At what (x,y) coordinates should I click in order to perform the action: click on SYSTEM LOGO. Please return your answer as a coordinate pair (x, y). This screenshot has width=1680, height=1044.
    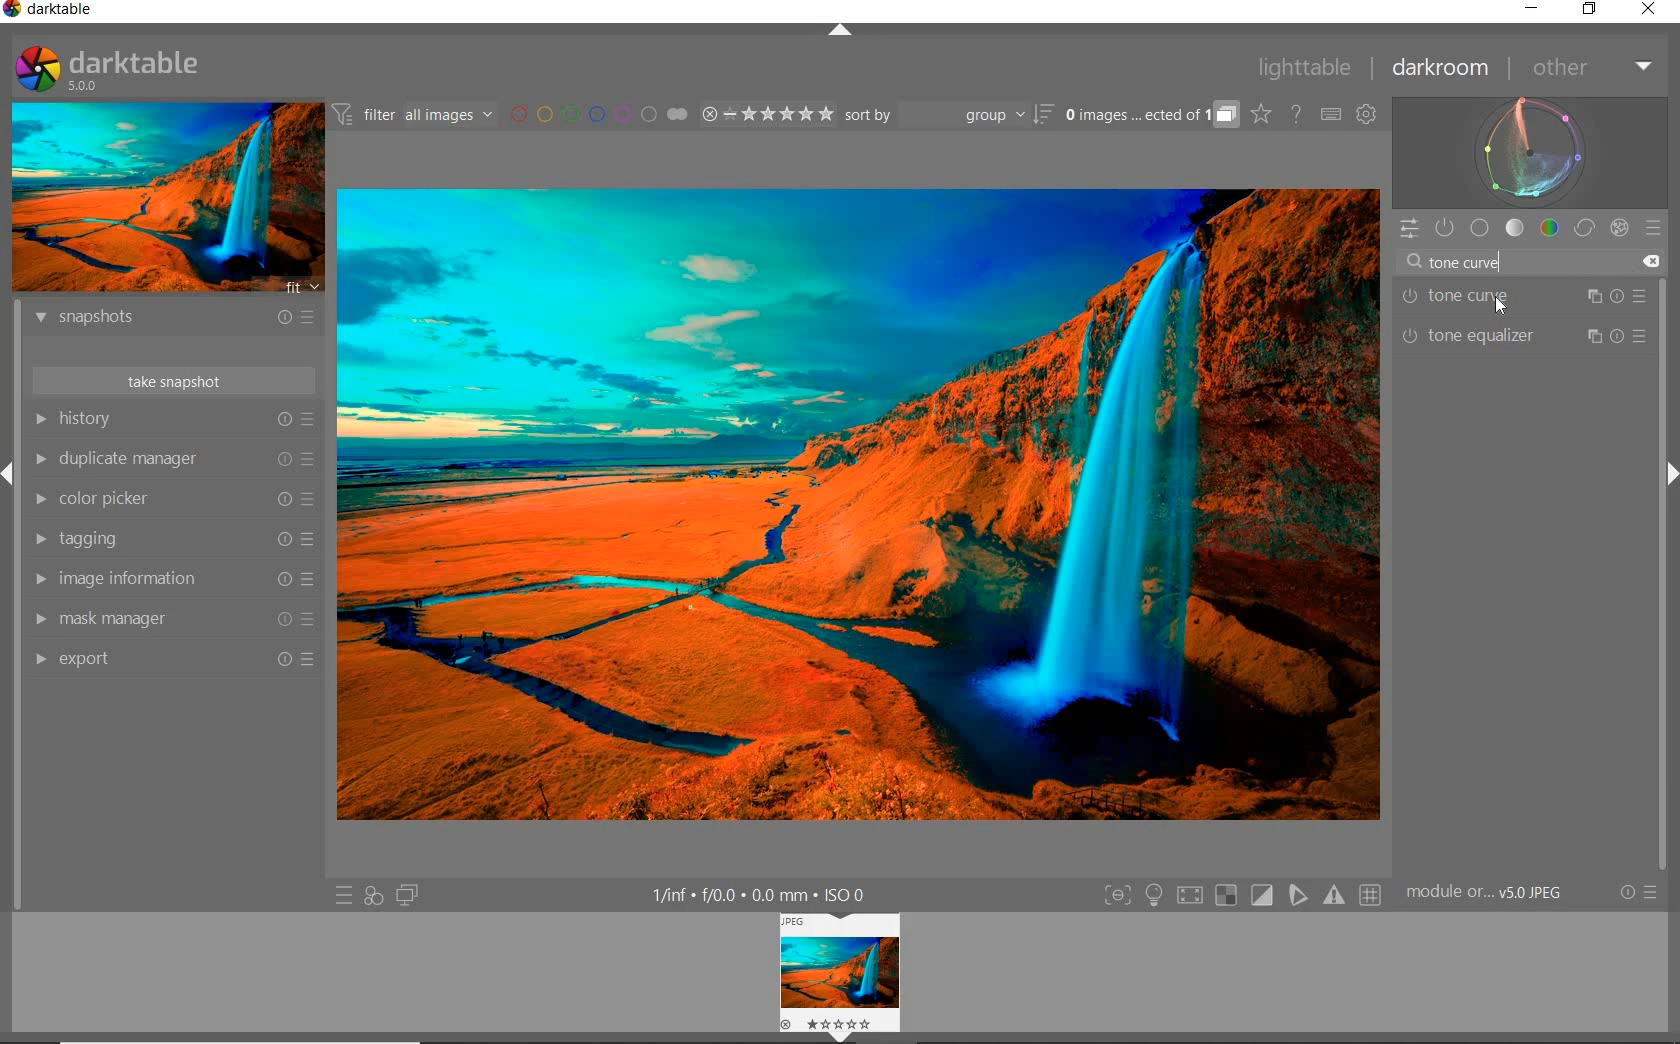
    Looking at the image, I should click on (108, 69).